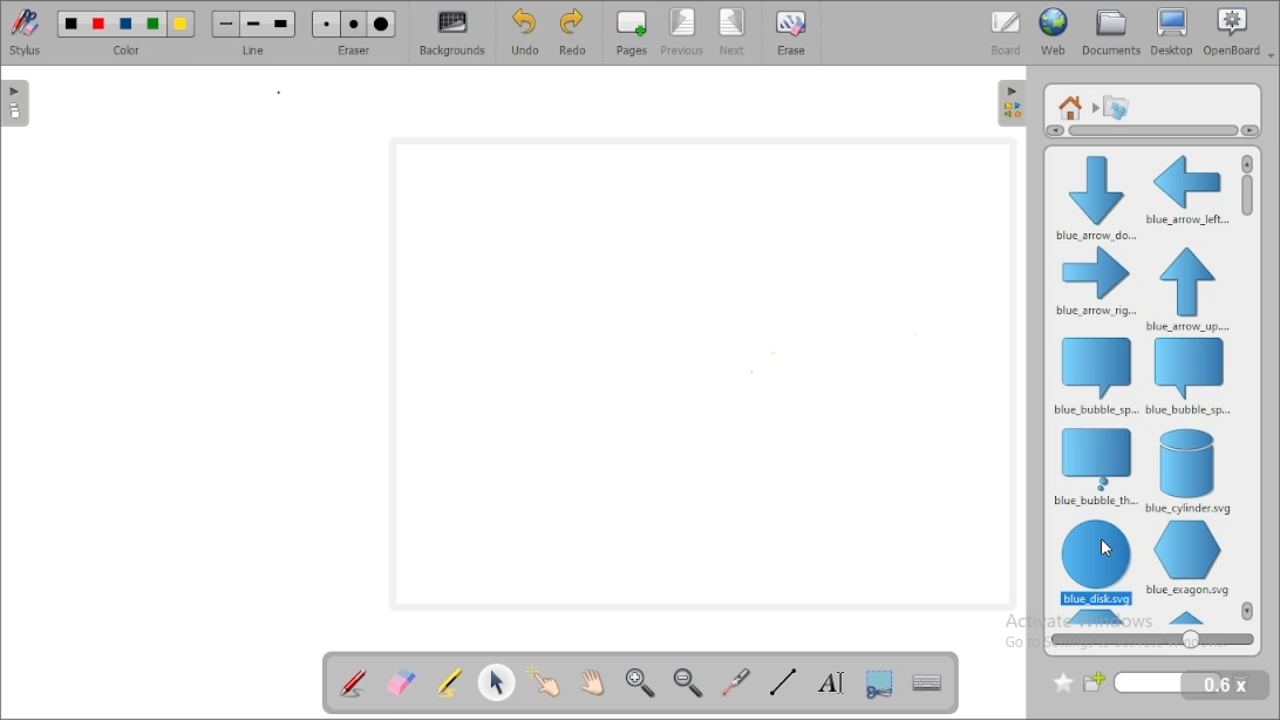 The height and width of the screenshot is (720, 1280). Describe the element at coordinates (354, 32) in the screenshot. I see `eraser` at that location.